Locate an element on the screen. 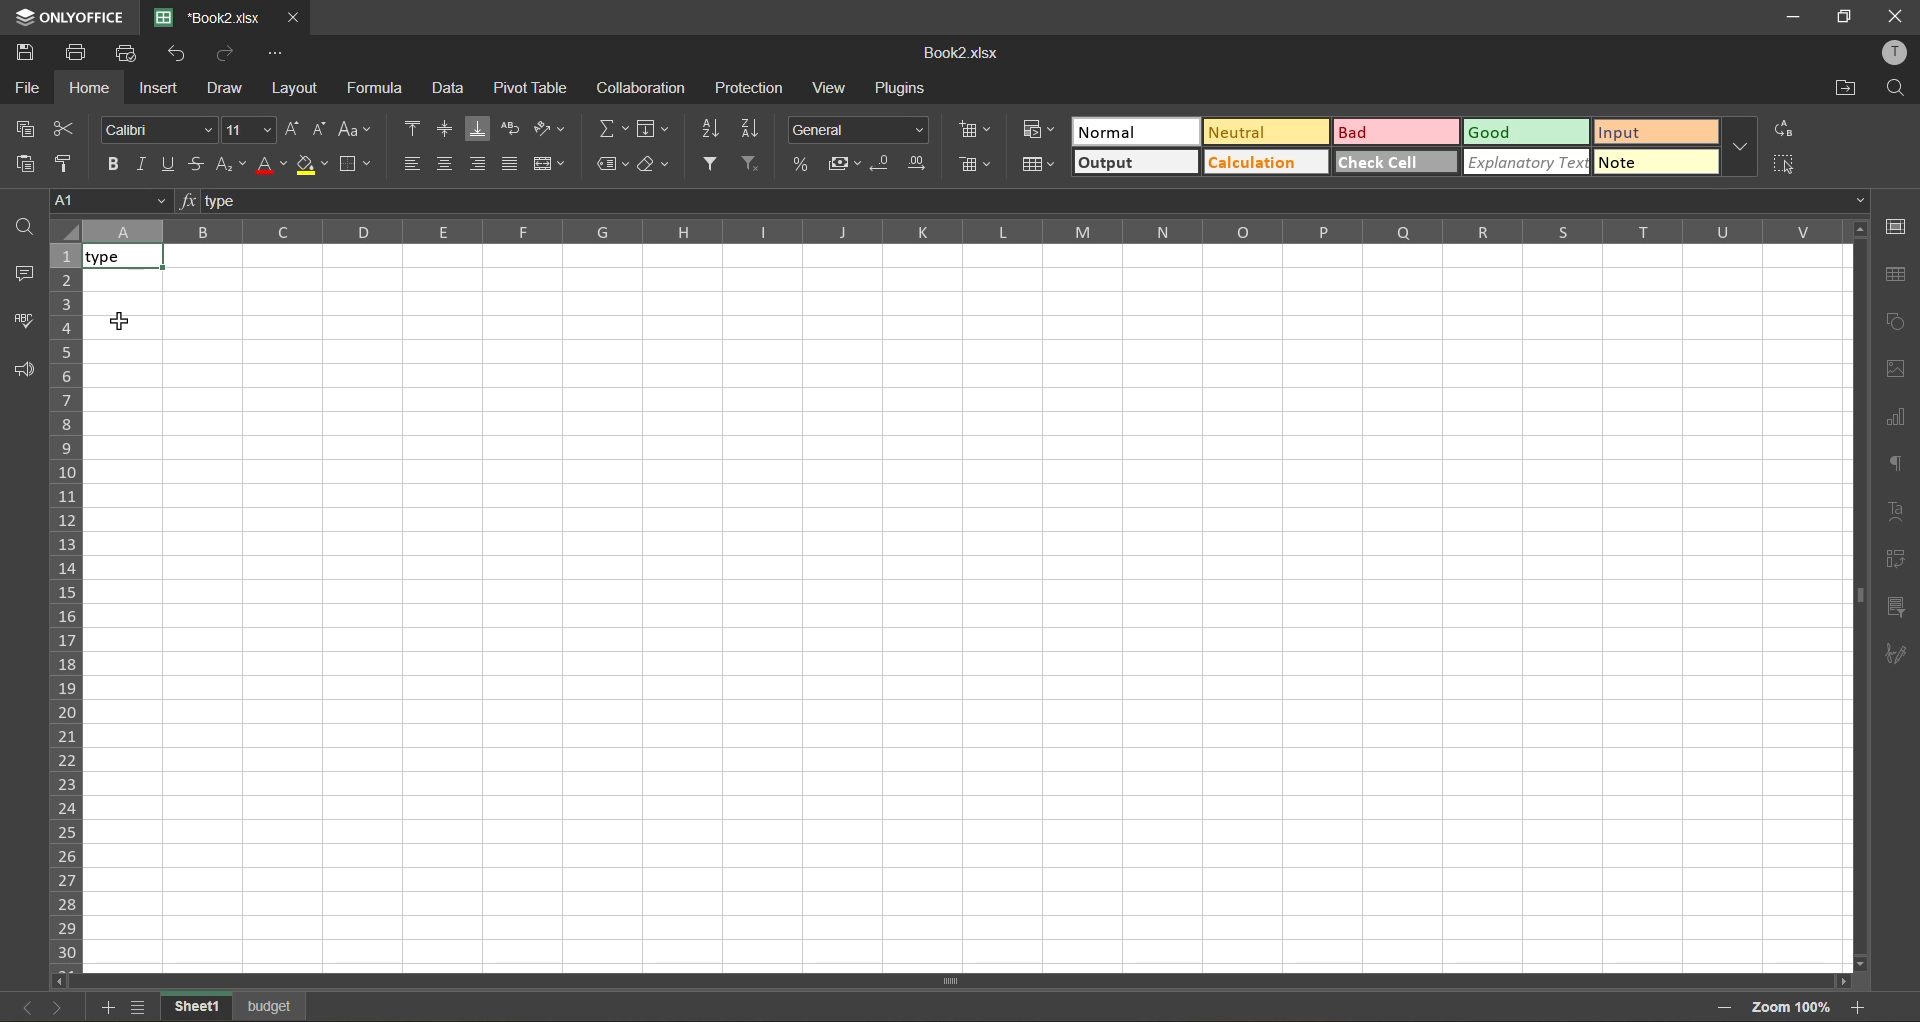 Image resolution: width=1920 pixels, height=1022 pixels. column names is located at coordinates (956, 233).